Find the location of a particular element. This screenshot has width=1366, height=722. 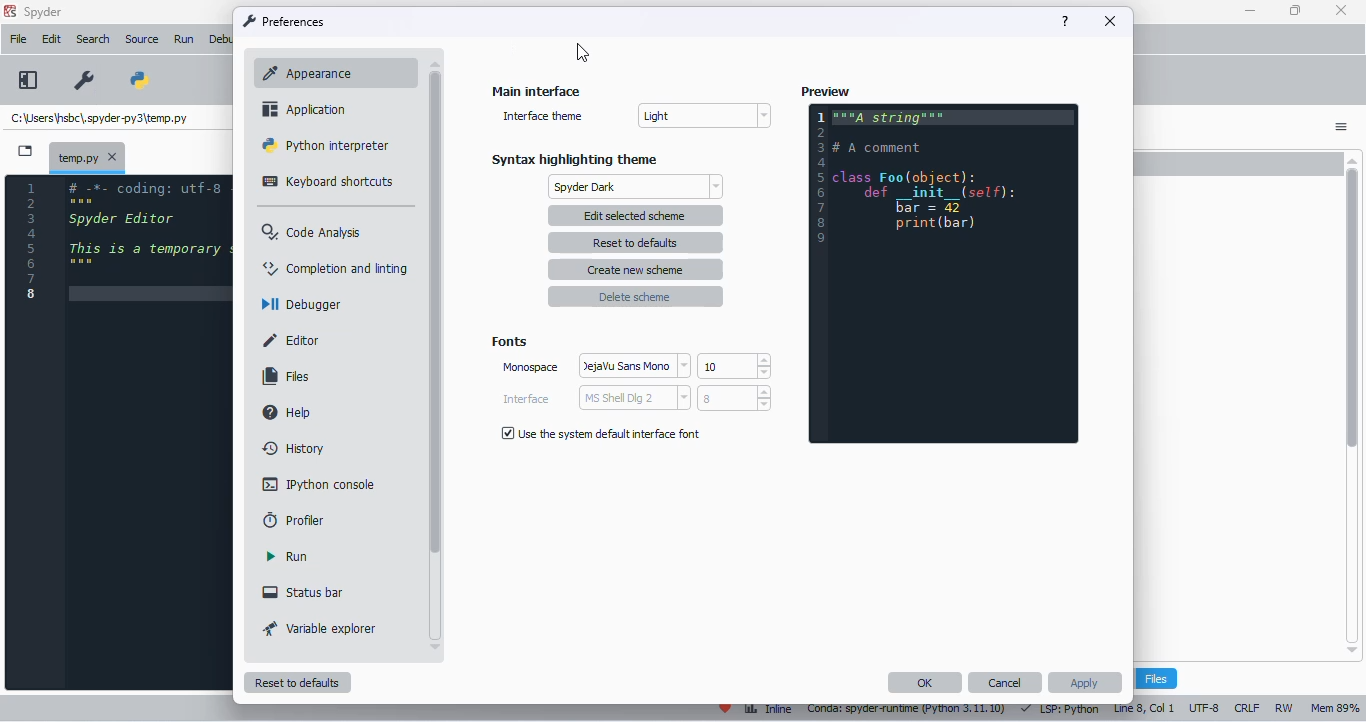

reset to defaults is located at coordinates (299, 683).